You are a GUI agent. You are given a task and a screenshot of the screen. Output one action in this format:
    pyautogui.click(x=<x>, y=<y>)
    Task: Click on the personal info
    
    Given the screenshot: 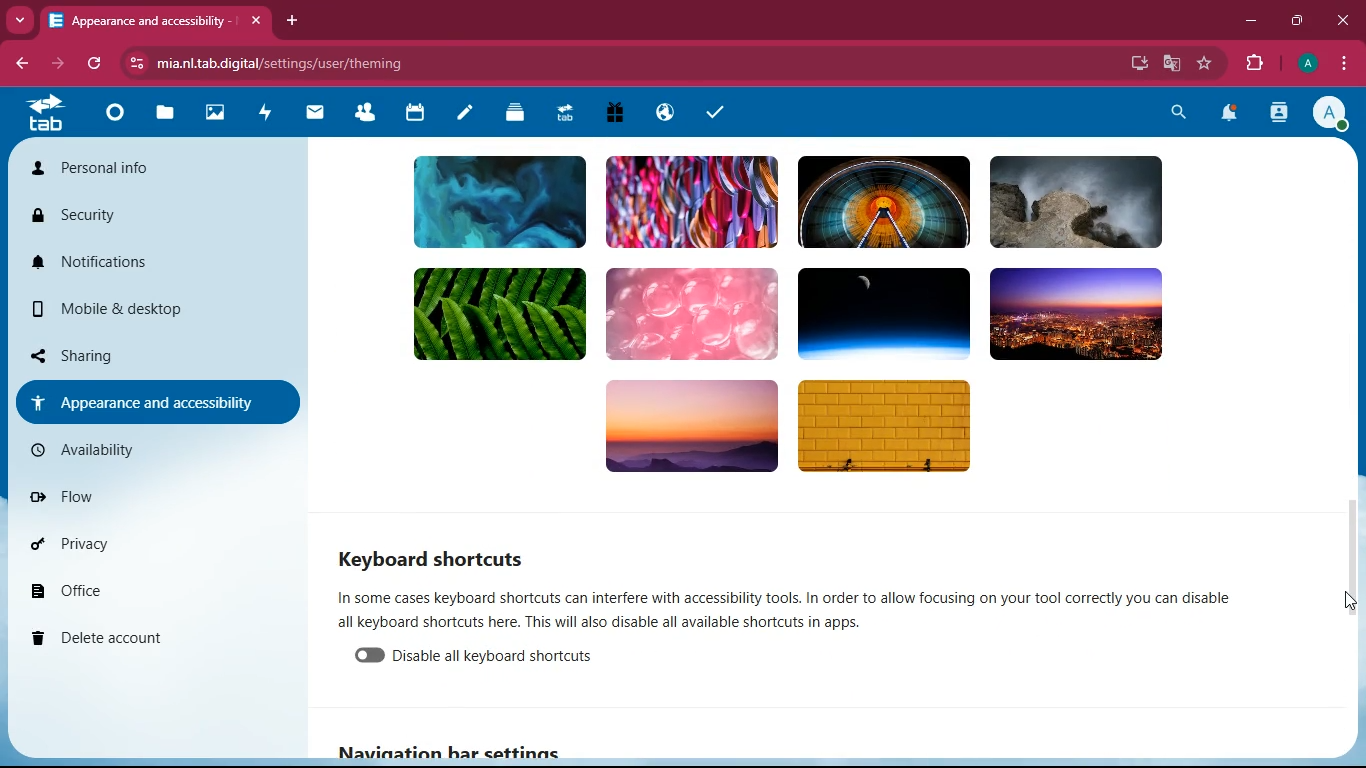 What is the action you would take?
    pyautogui.click(x=129, y=168)
    